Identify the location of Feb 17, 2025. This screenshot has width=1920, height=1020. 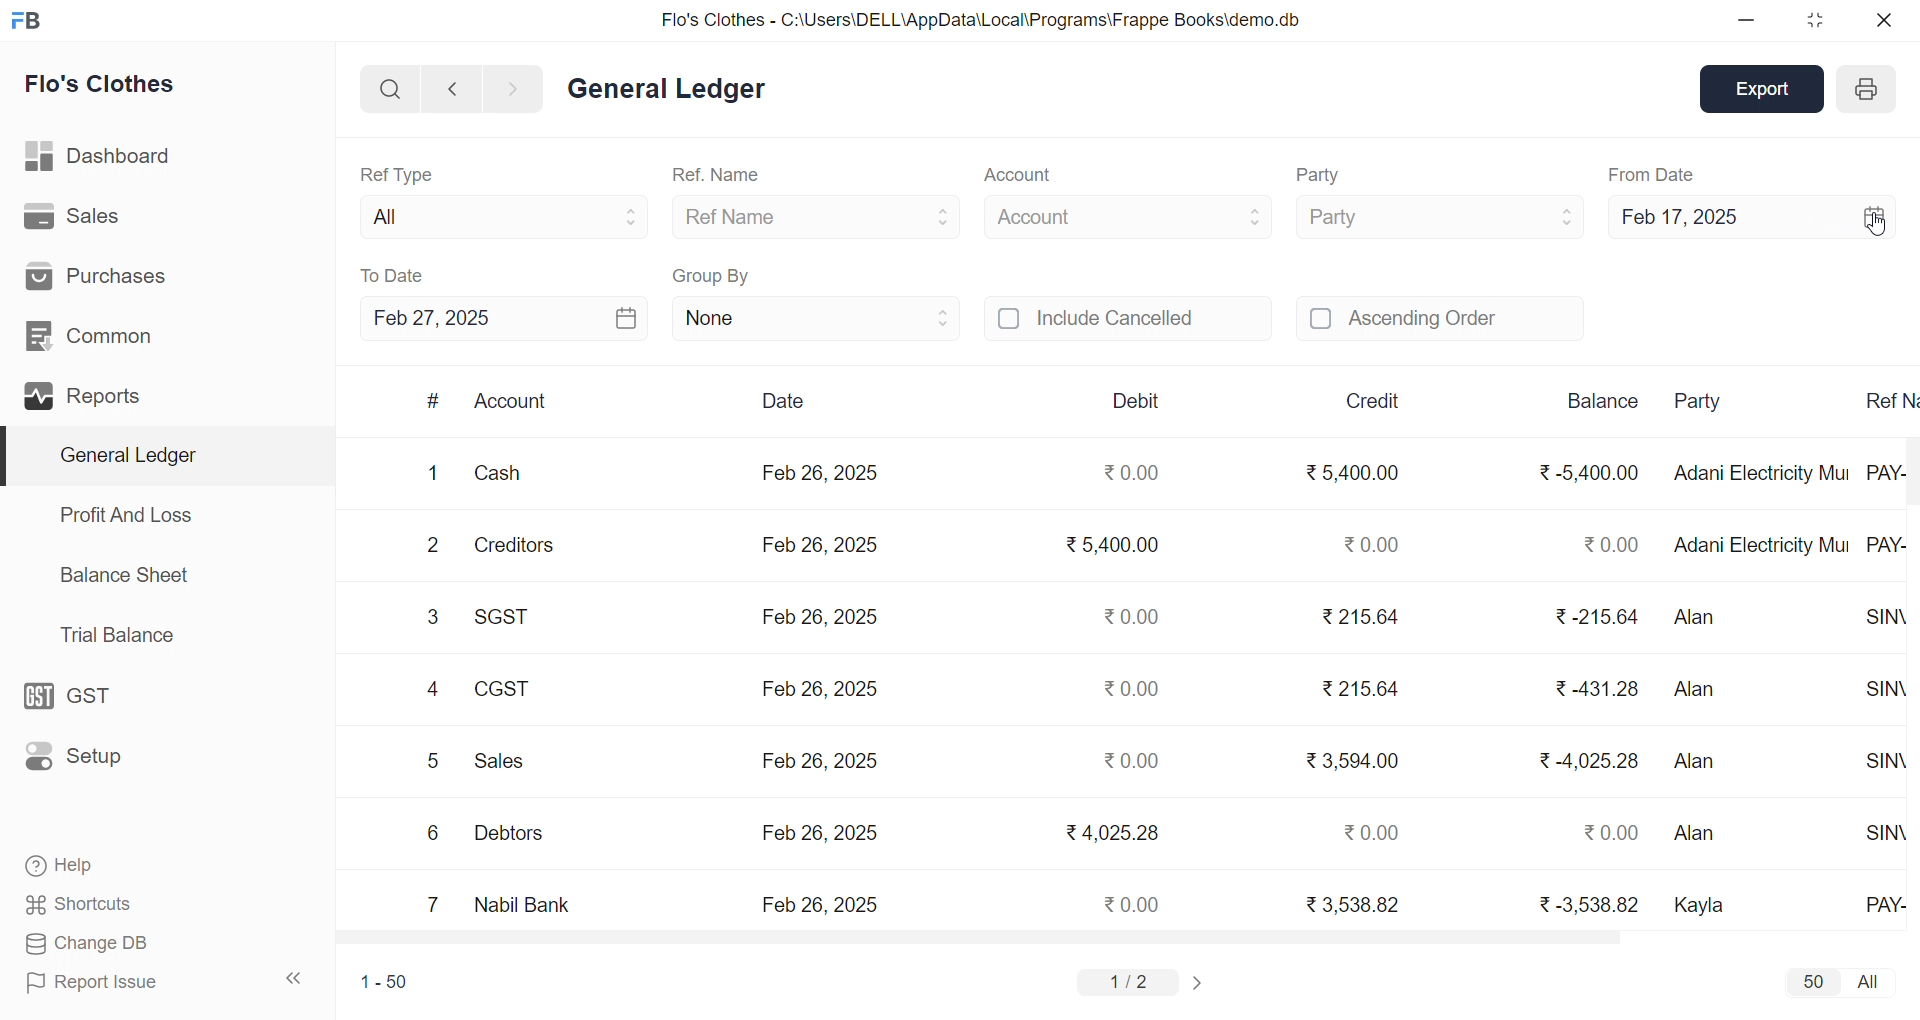
(1750, 214).